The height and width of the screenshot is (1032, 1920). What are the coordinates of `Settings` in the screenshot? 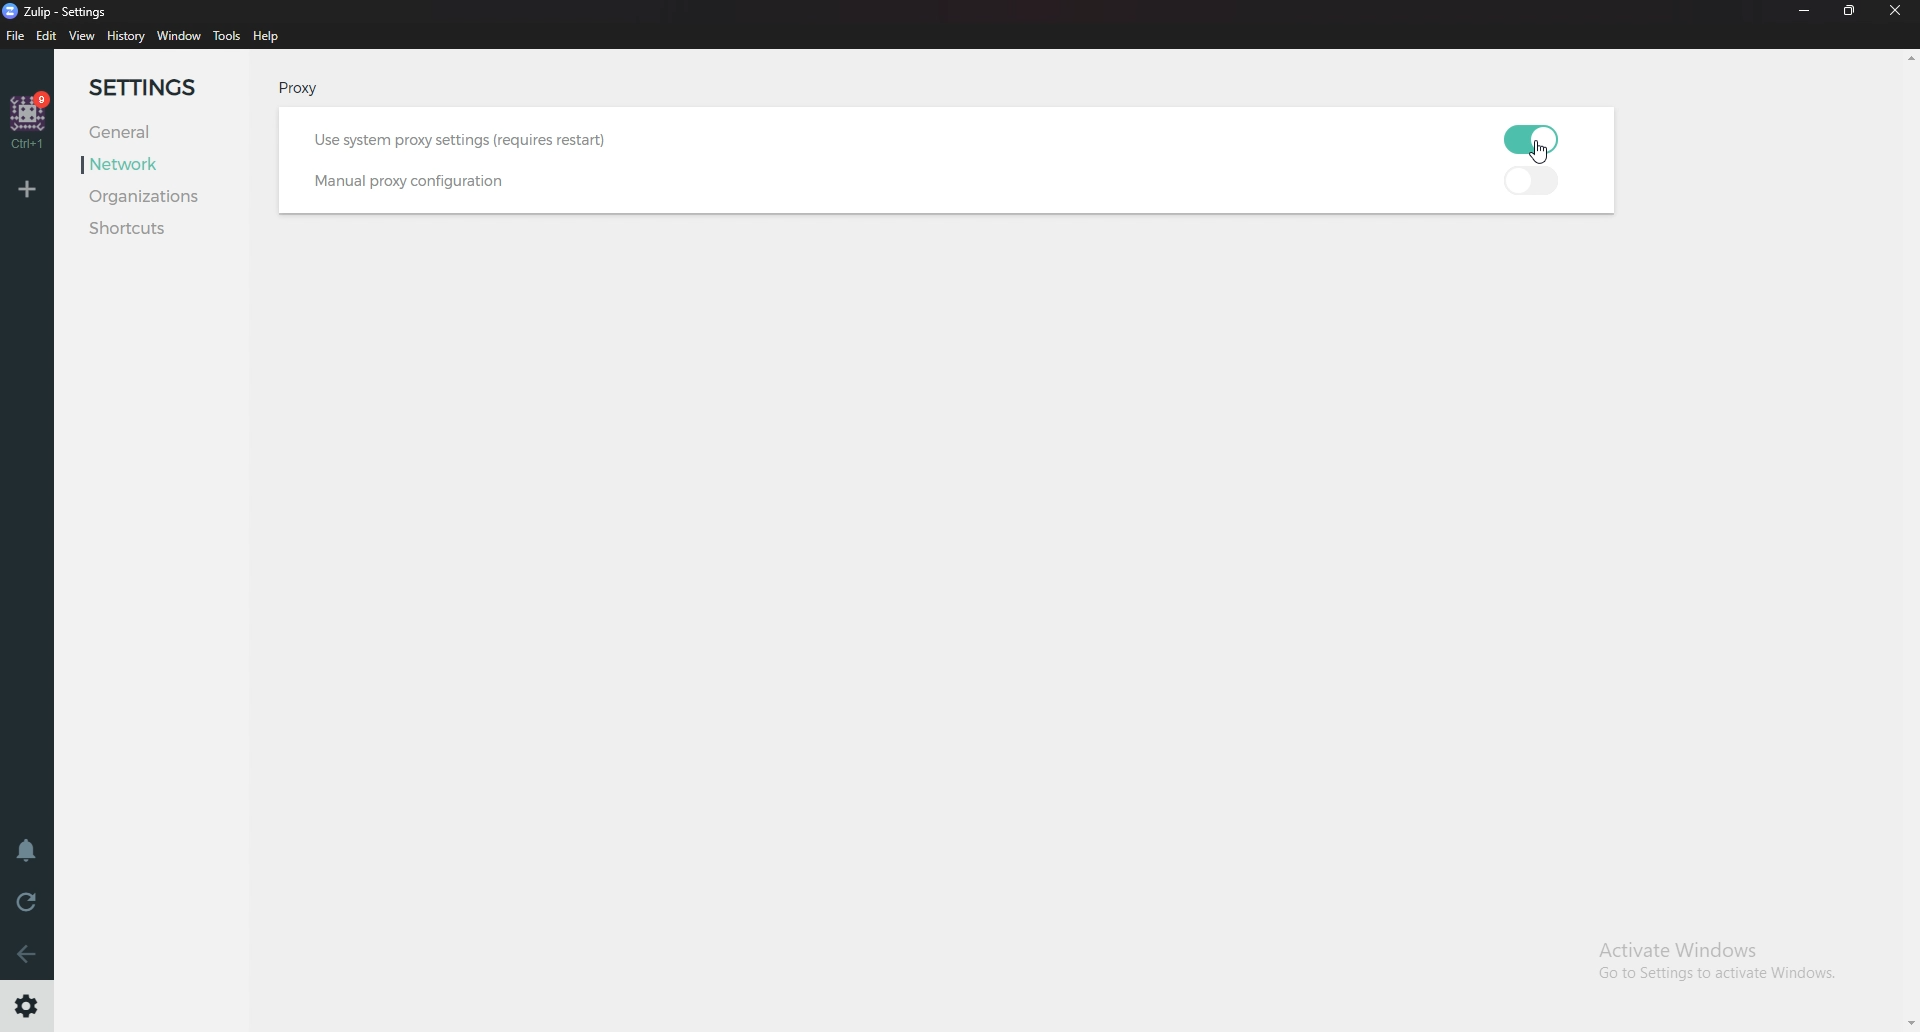 It's located at (28, 1006).